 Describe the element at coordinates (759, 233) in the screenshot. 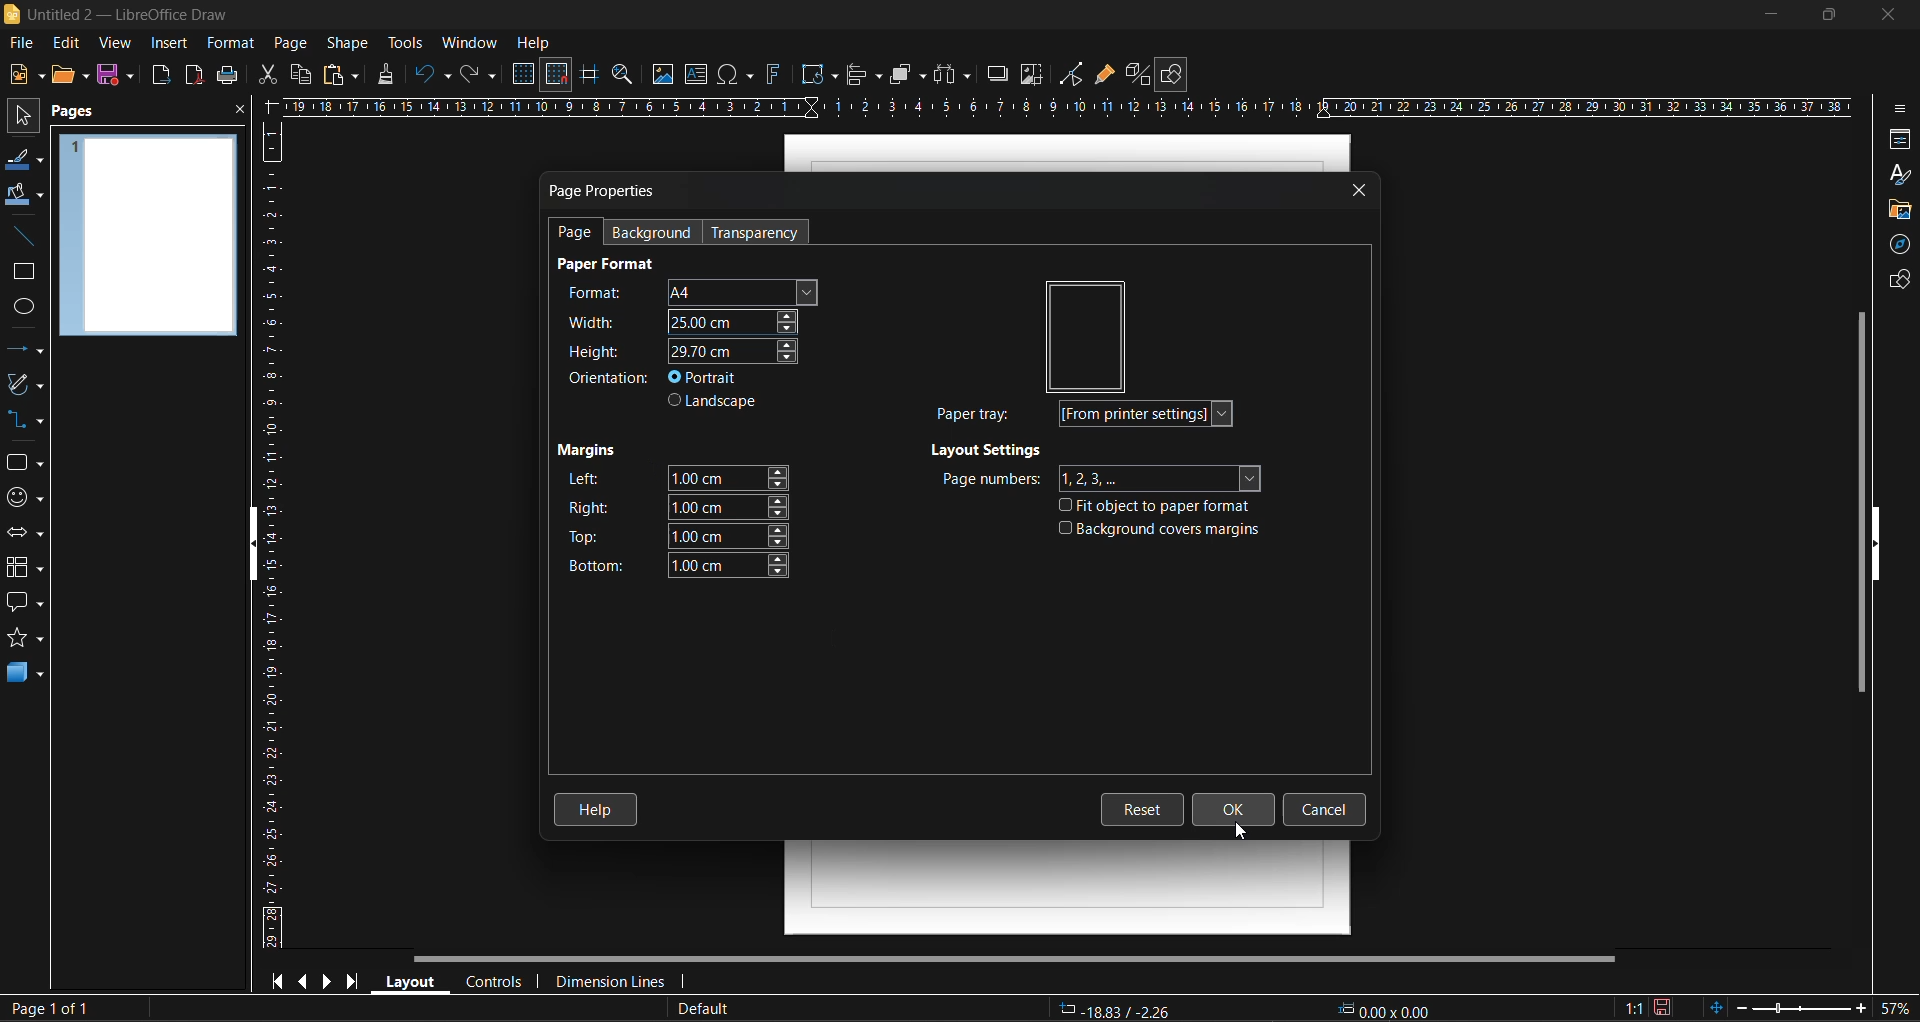

I see `transparency` at that location.